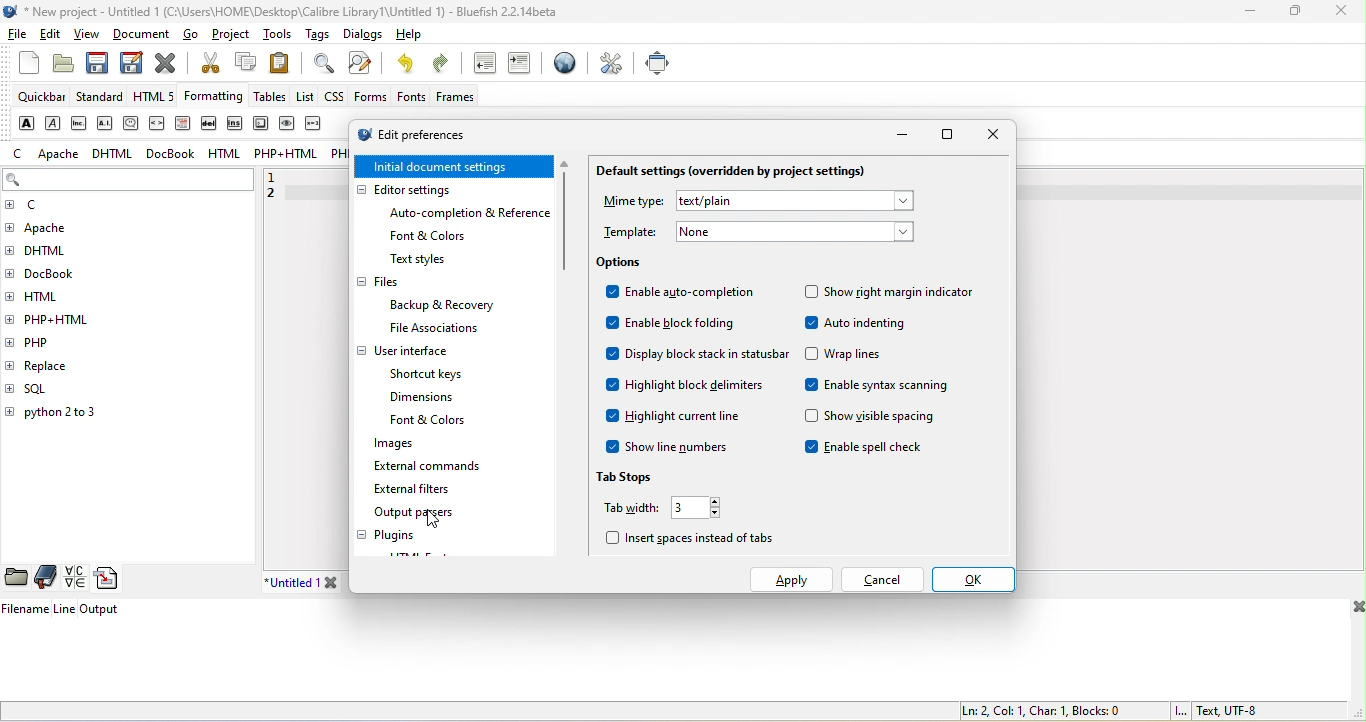  Describe the element at coordinates (359, 36) in the screenshot. I see `dialogs` at that location.